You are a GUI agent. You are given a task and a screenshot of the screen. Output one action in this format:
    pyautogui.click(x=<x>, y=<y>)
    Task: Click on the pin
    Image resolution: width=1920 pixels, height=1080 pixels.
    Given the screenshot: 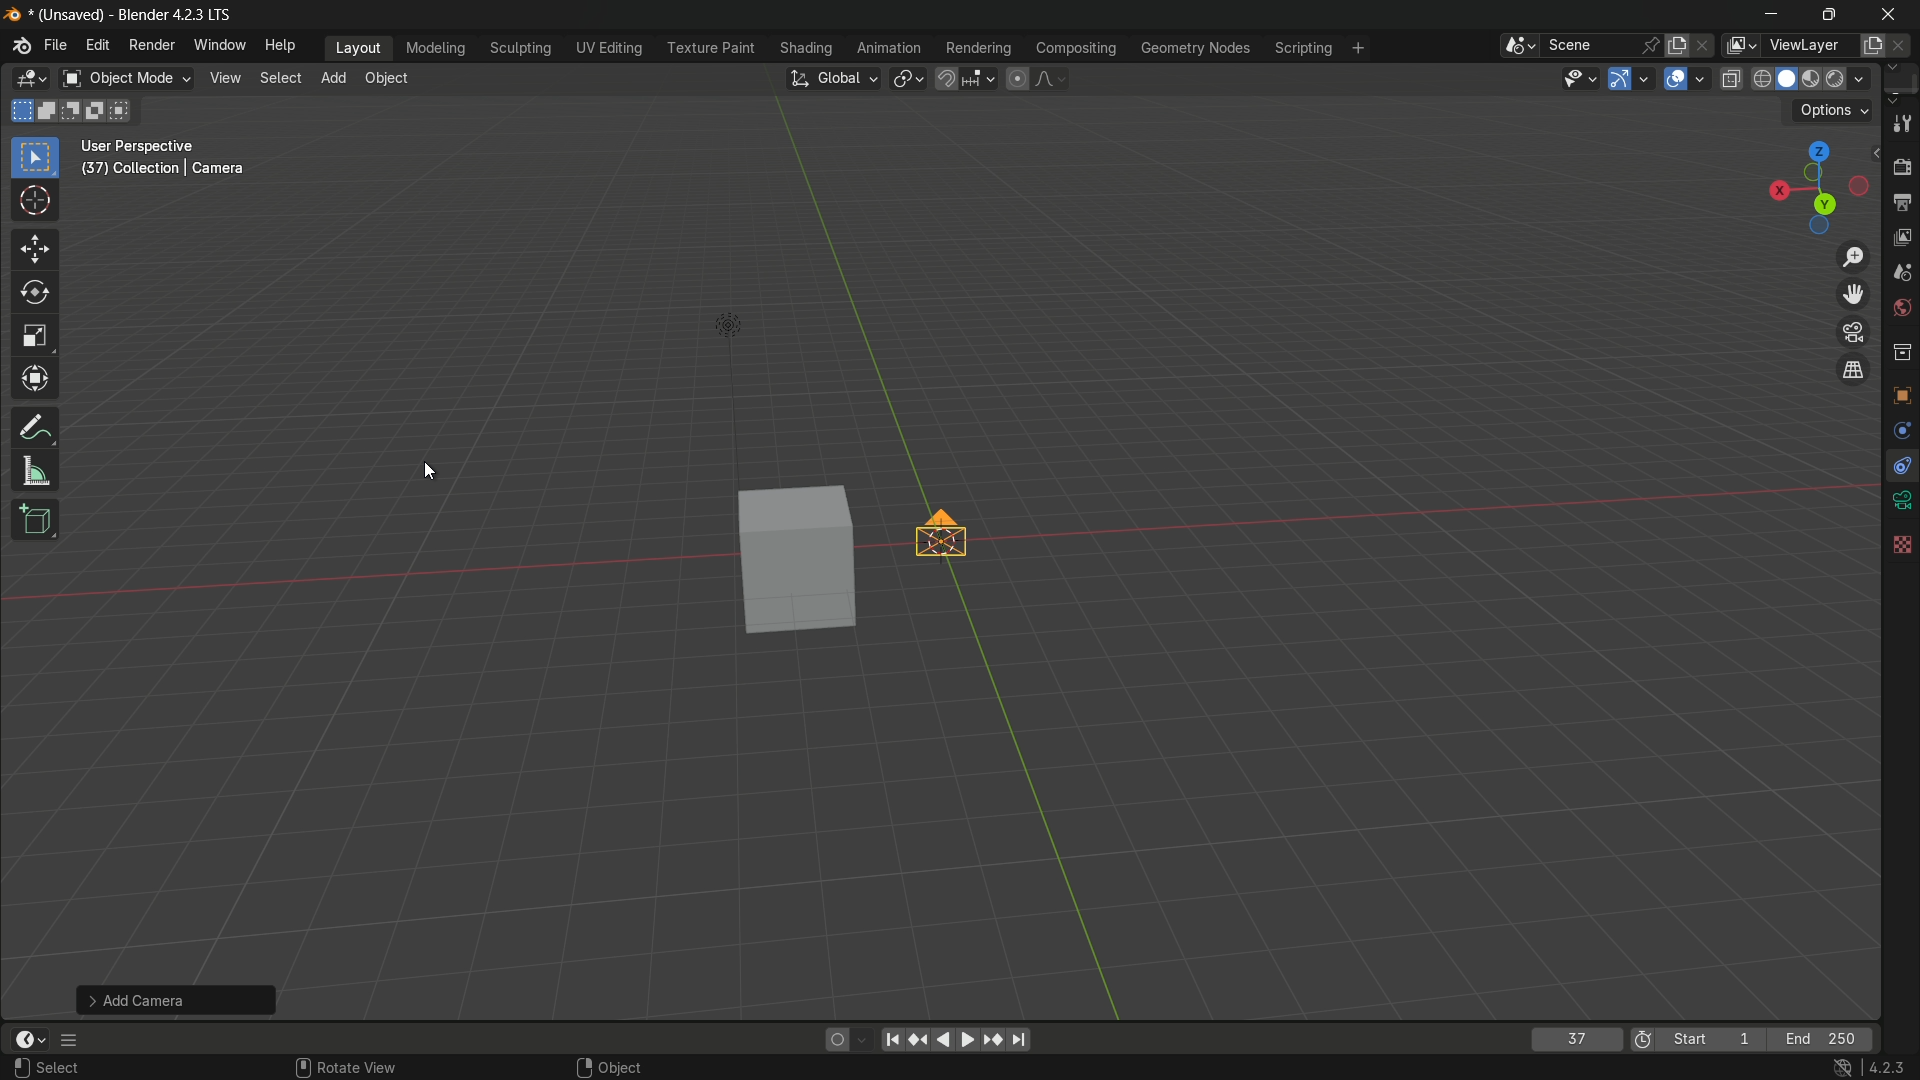 What is the action you would take?
    pyautogui.click(x=1651, y=47)
    